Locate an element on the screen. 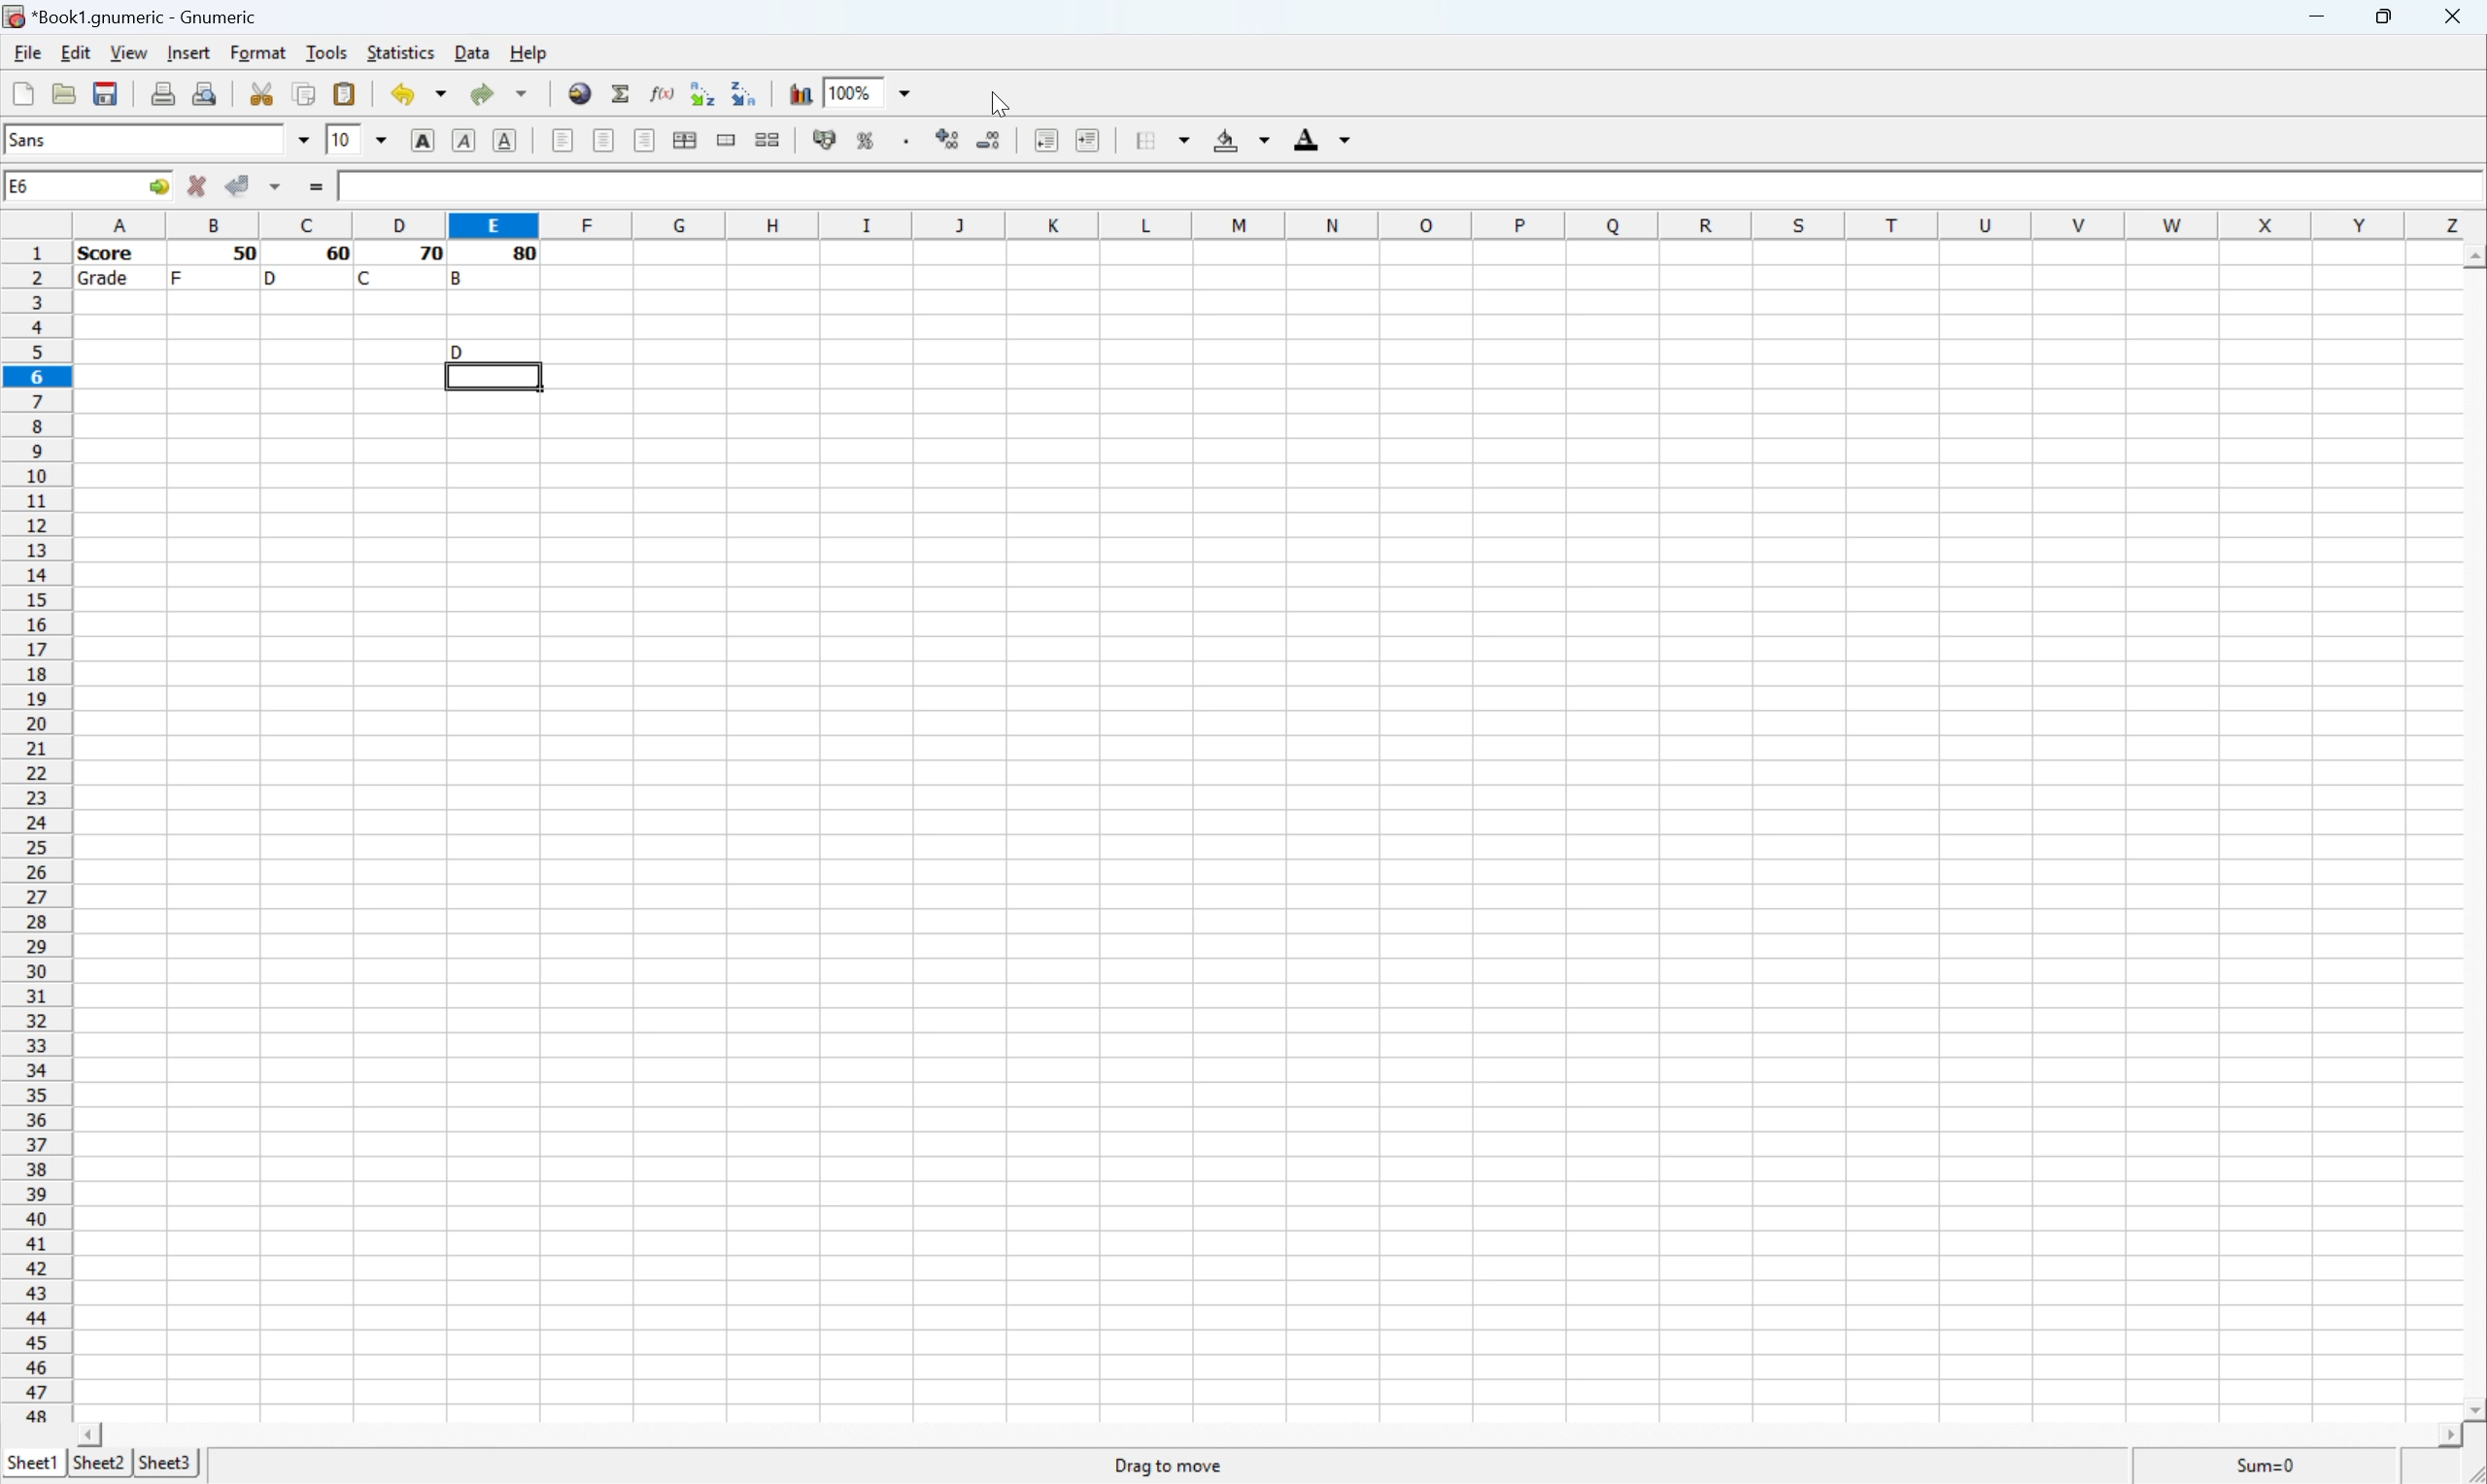 This screenshot has width=2487, height=1484. Minimize is located at coordinates (2315, 17).